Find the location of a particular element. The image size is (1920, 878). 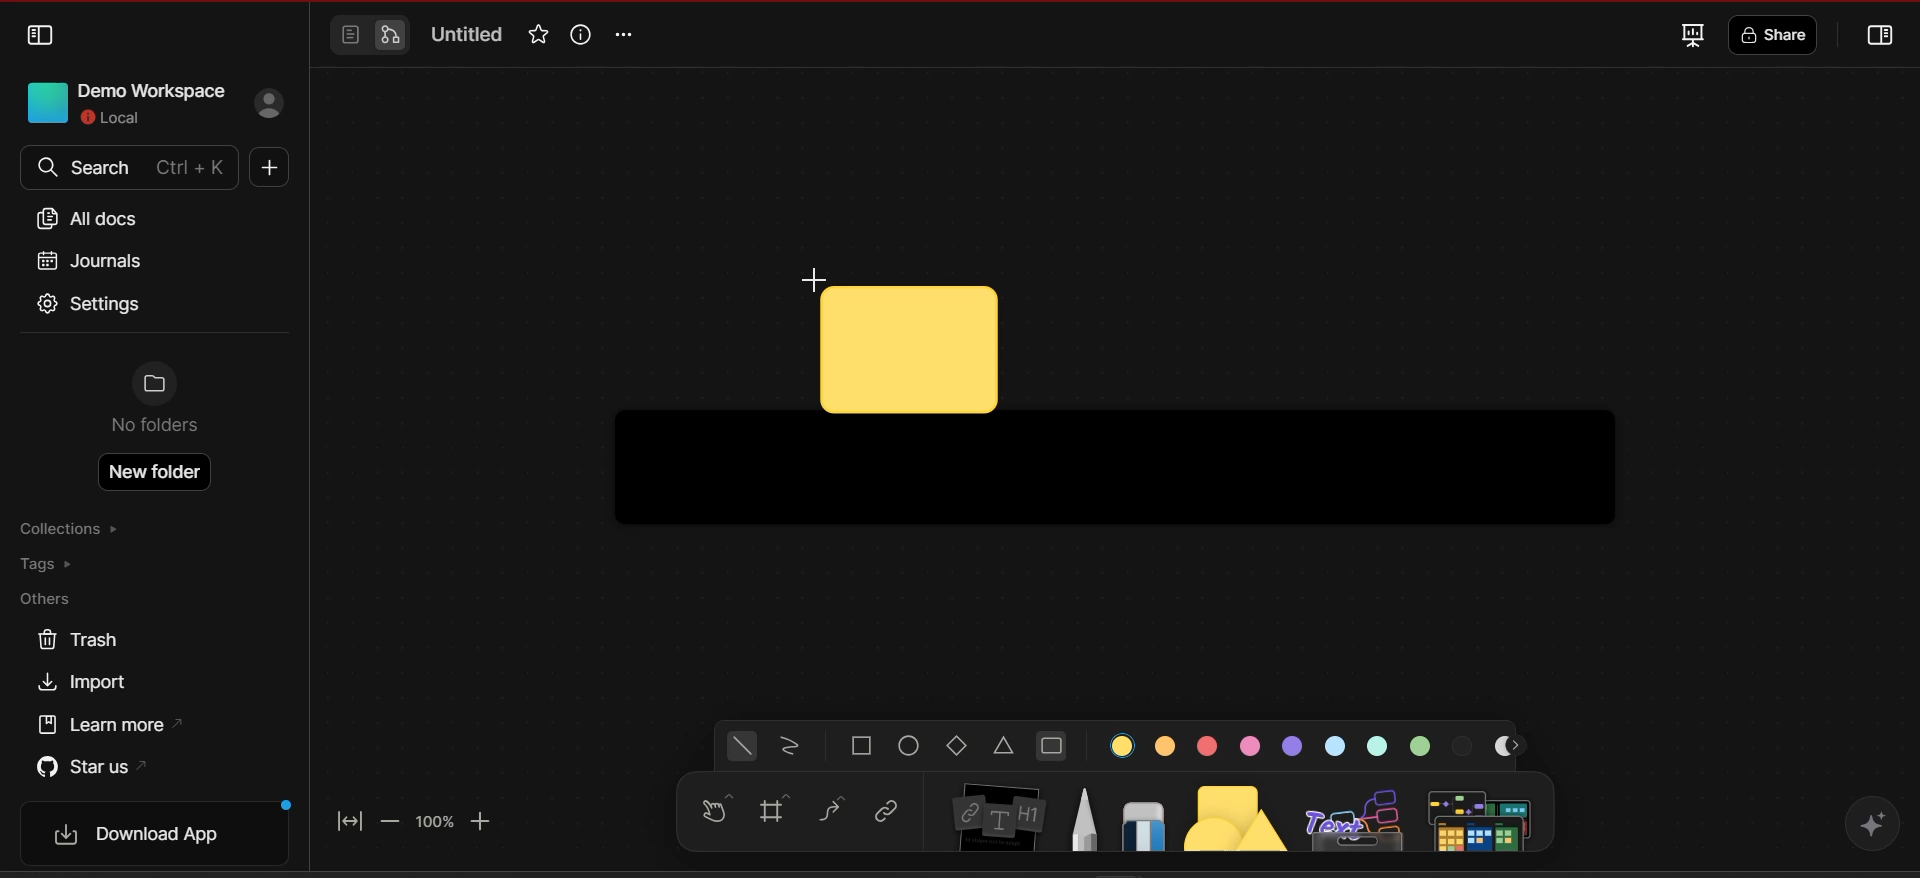

others is located at coordinates (55, 600).